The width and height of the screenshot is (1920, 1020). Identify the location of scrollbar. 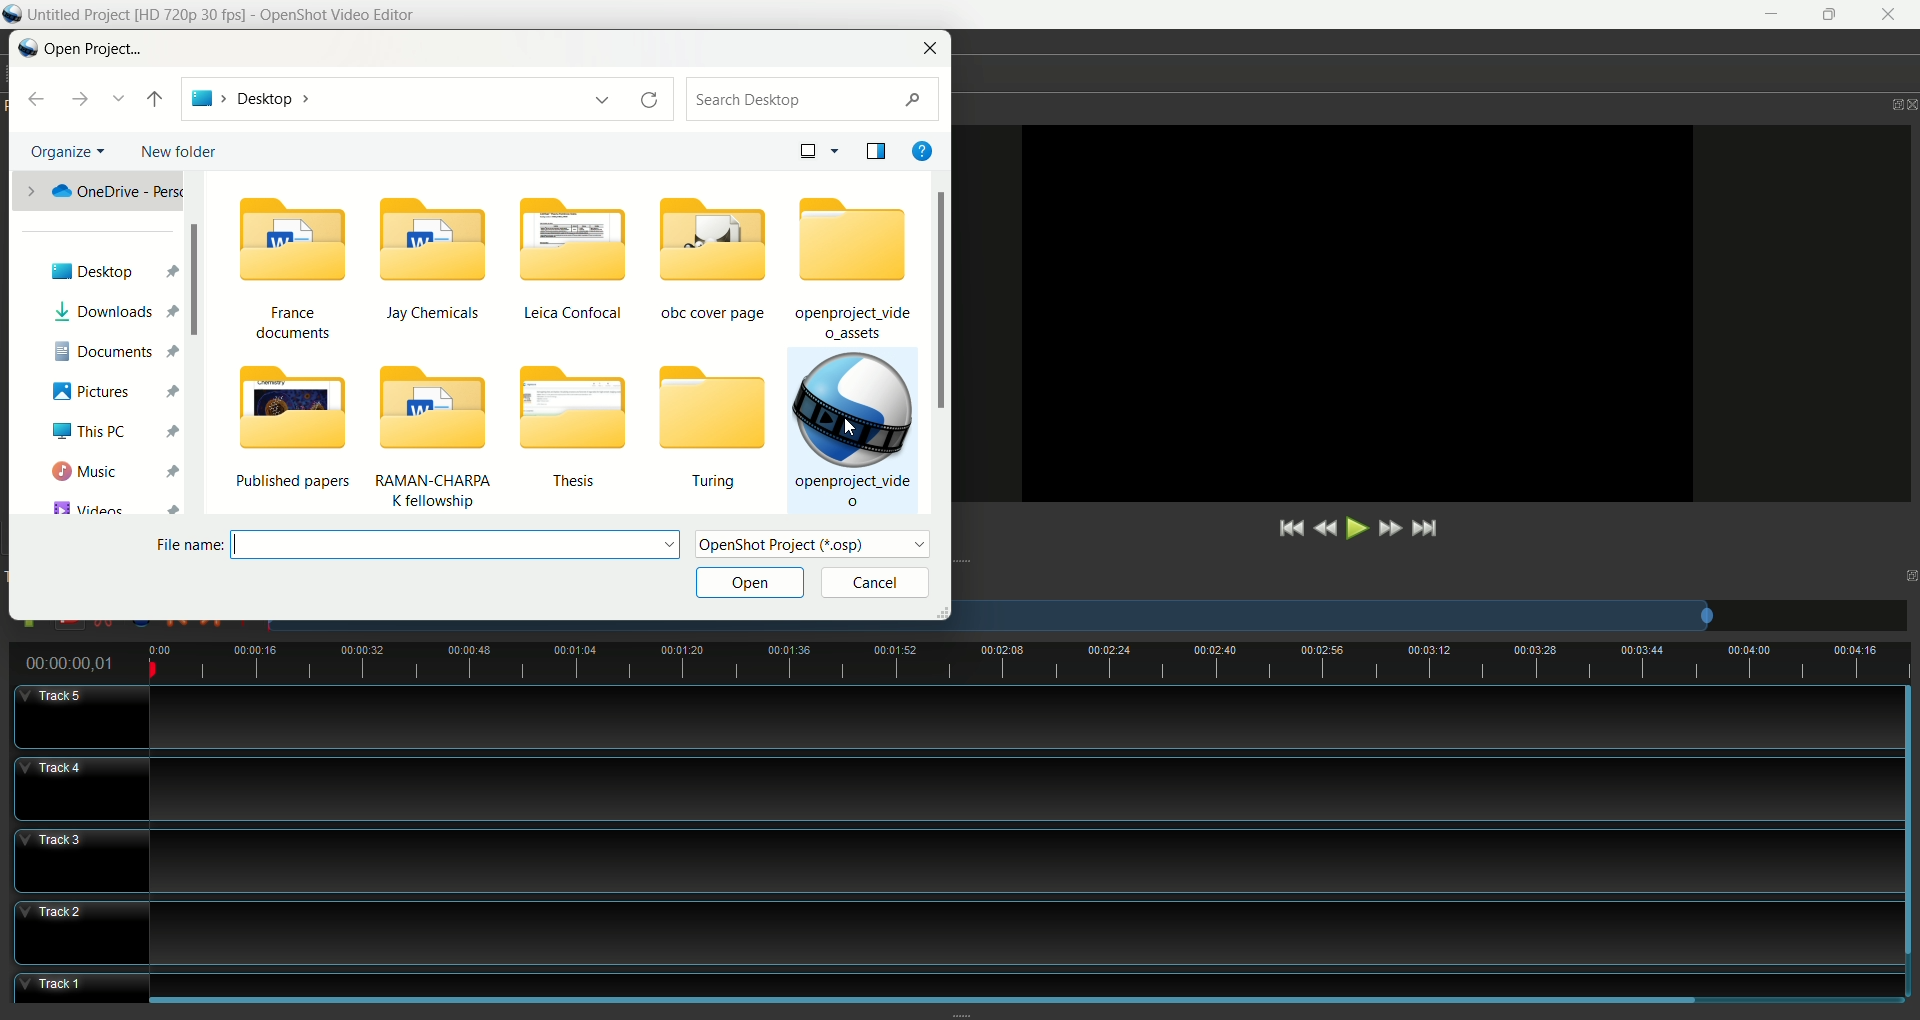
(198, 293).